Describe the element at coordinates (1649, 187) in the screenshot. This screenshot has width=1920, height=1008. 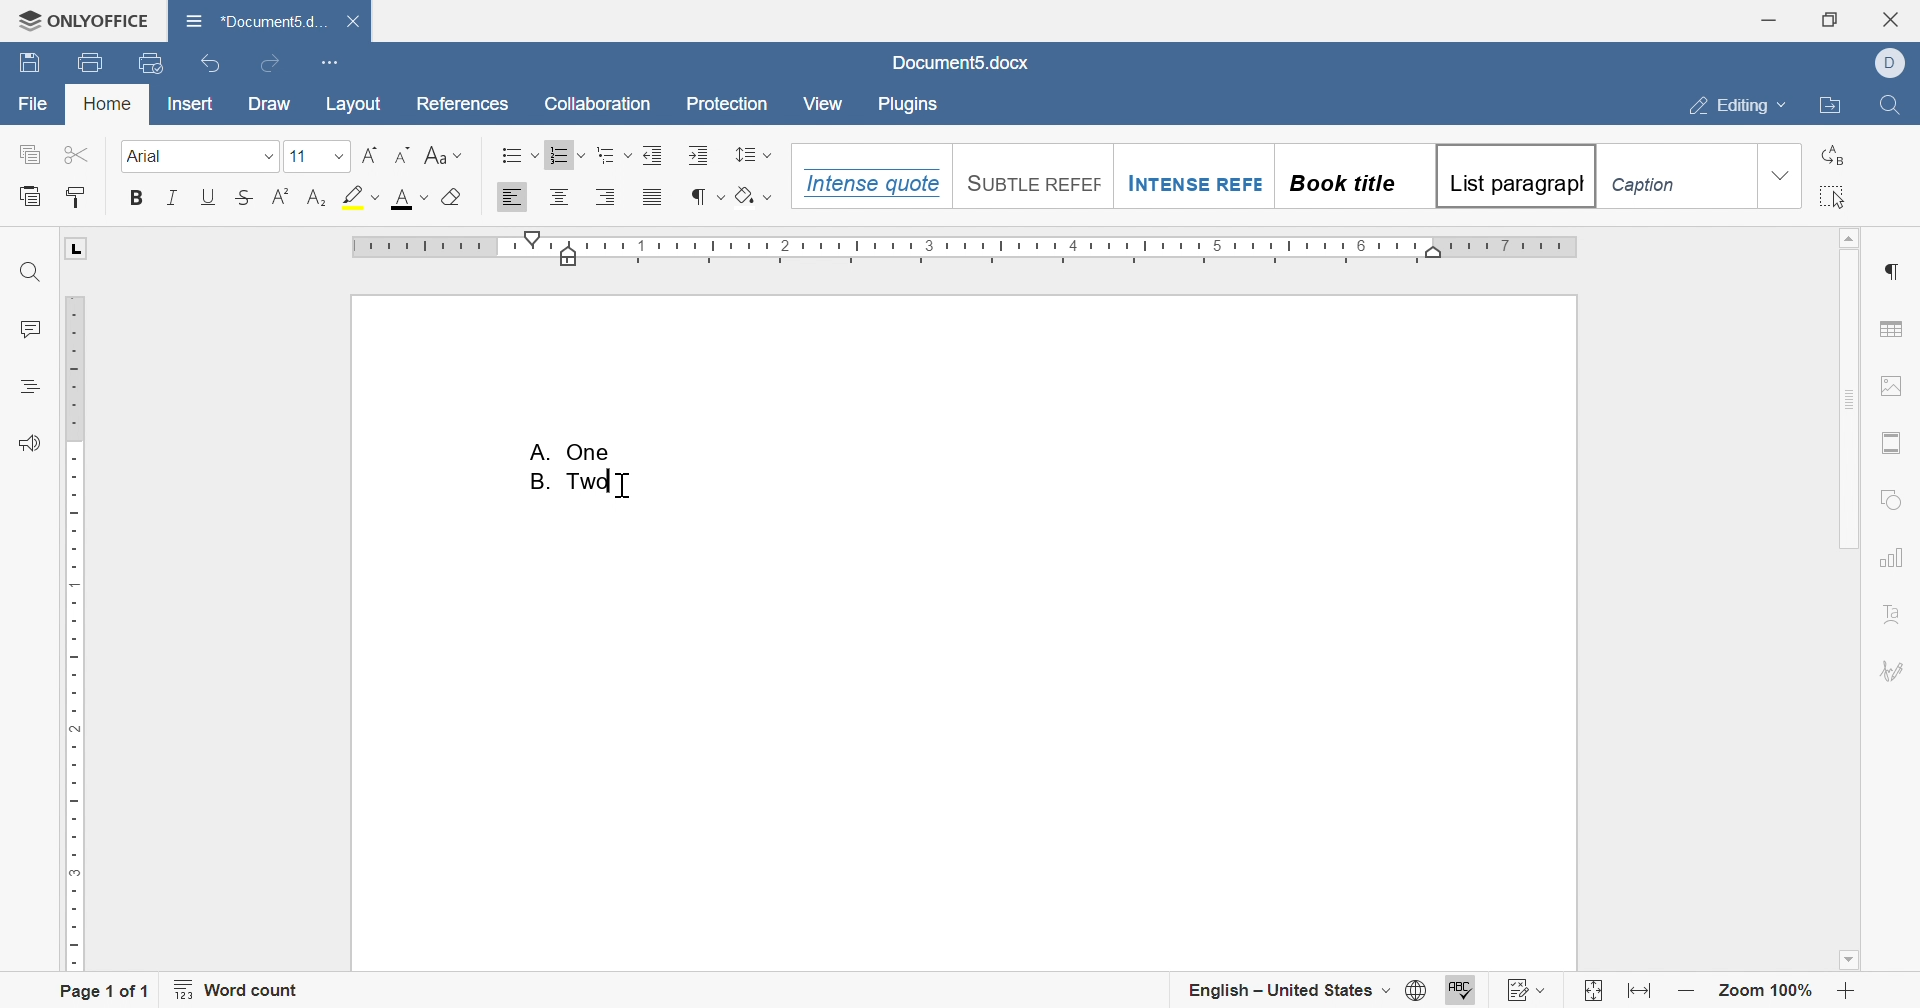
I see `Caption ` at that location.